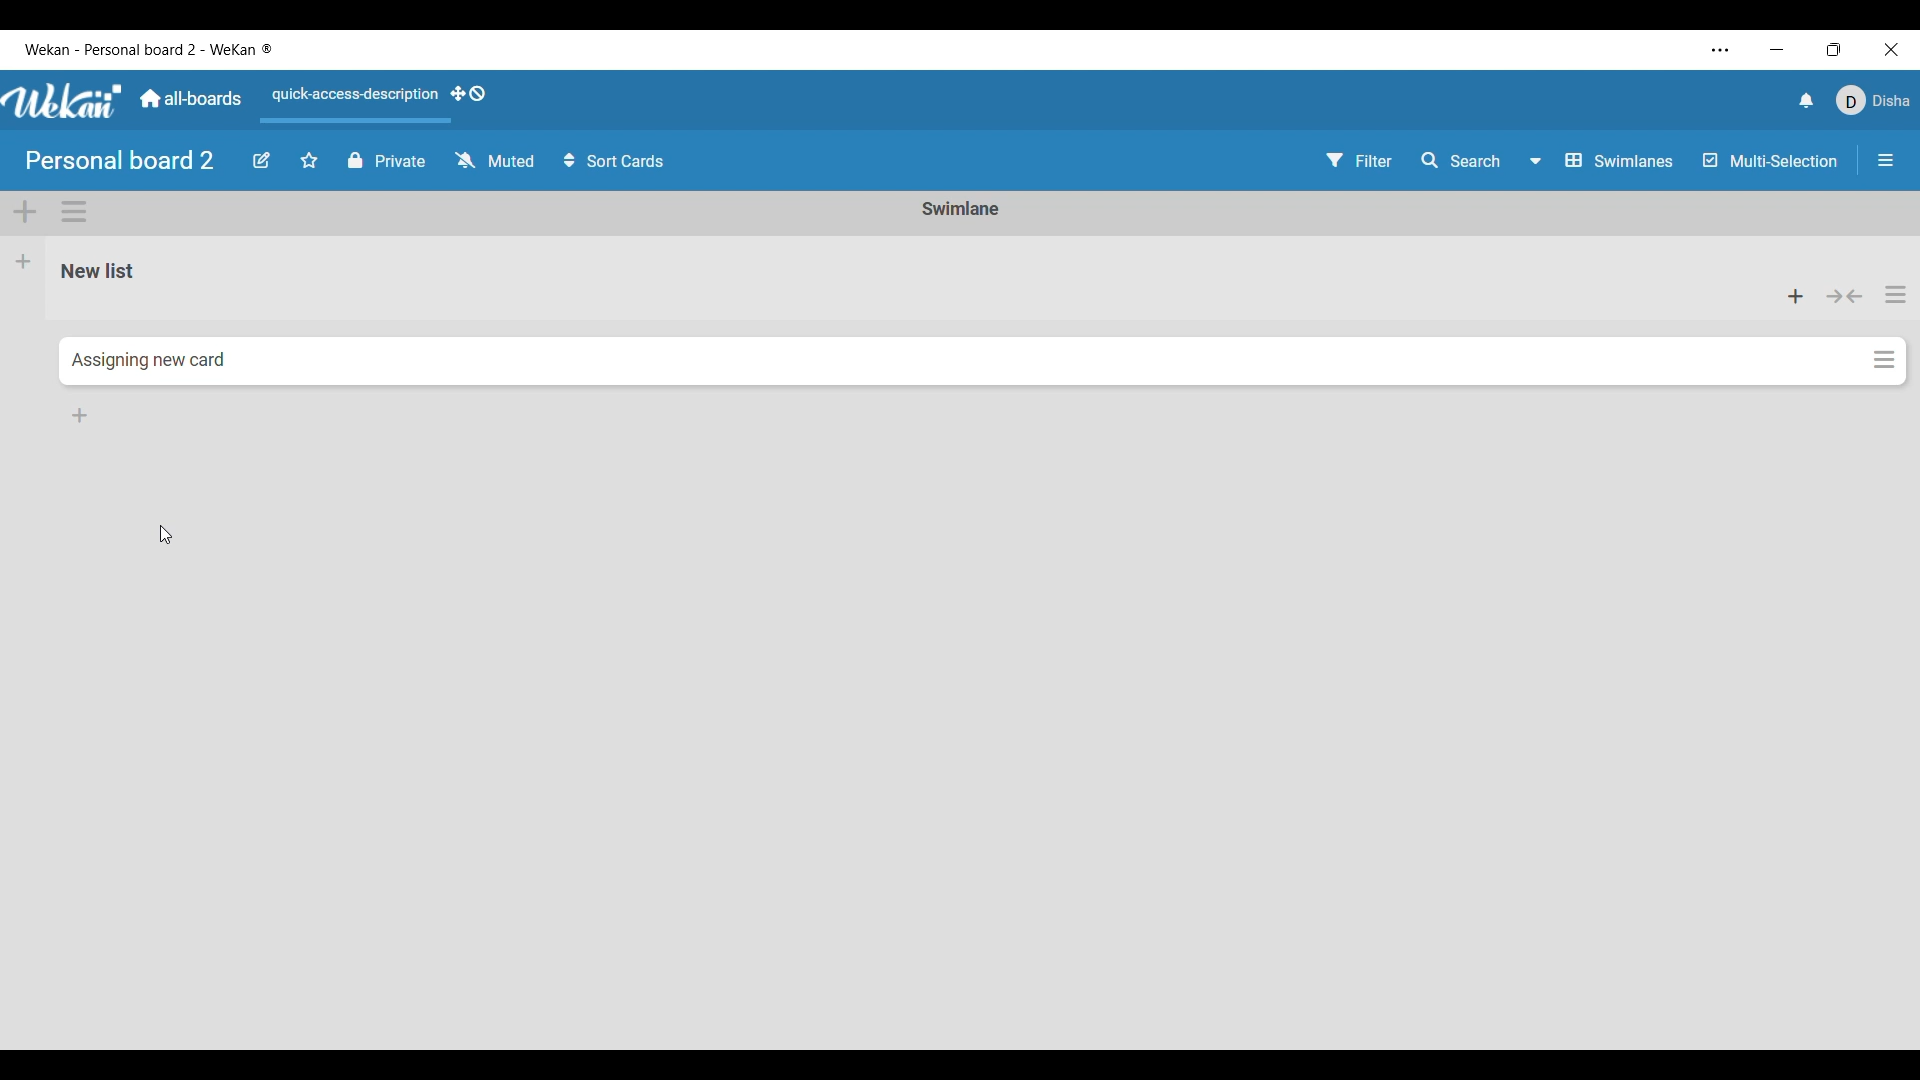  Describe the element at coordinates (26, 213) in the screenshot. I see `Add swimlane` at that location.